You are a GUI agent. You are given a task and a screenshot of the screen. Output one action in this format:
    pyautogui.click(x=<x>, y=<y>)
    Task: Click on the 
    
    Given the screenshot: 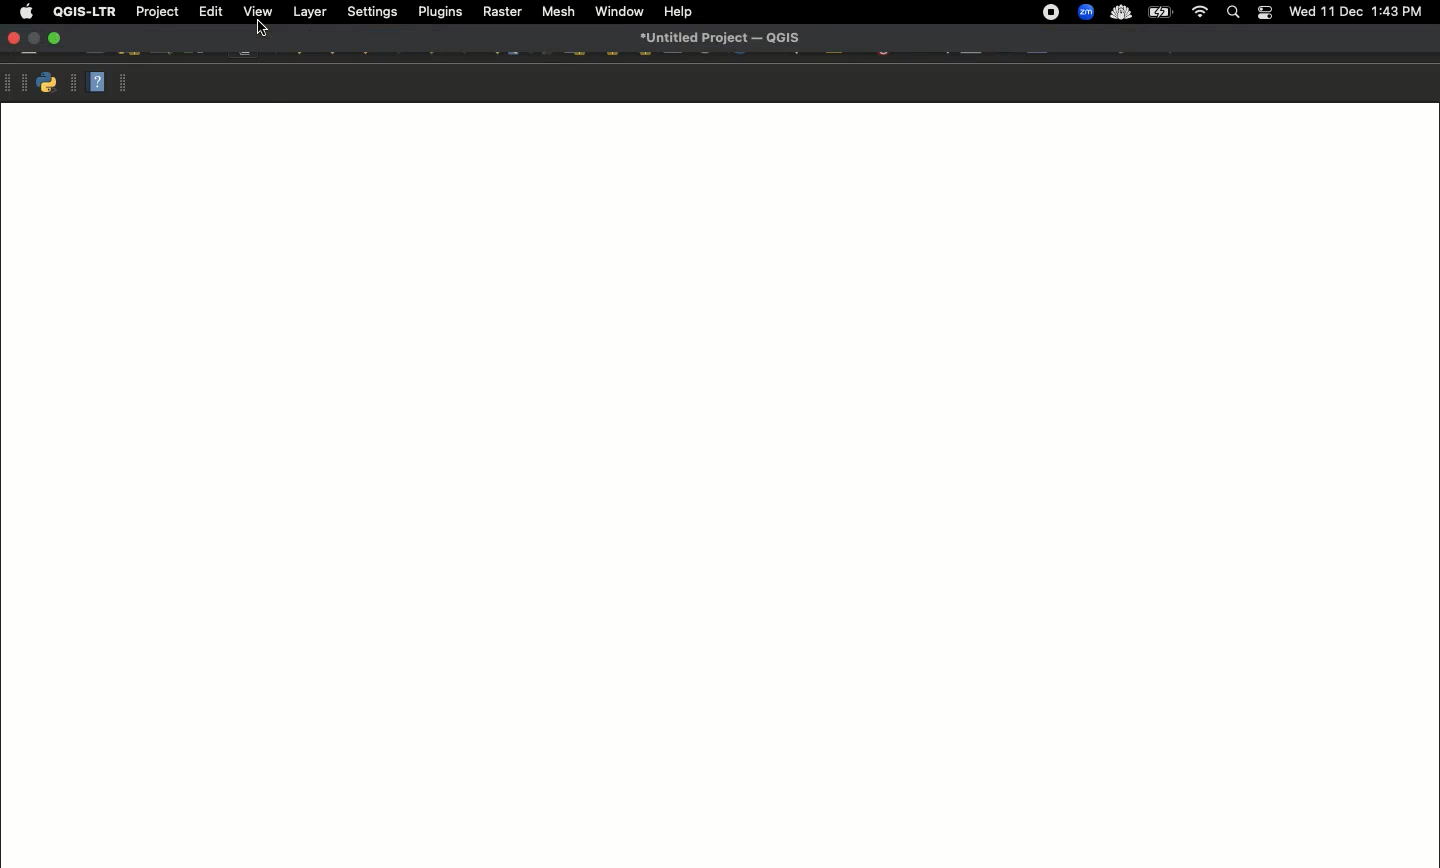 What is the action you would take?
    pyautogui.click(x=9, y=84)
    